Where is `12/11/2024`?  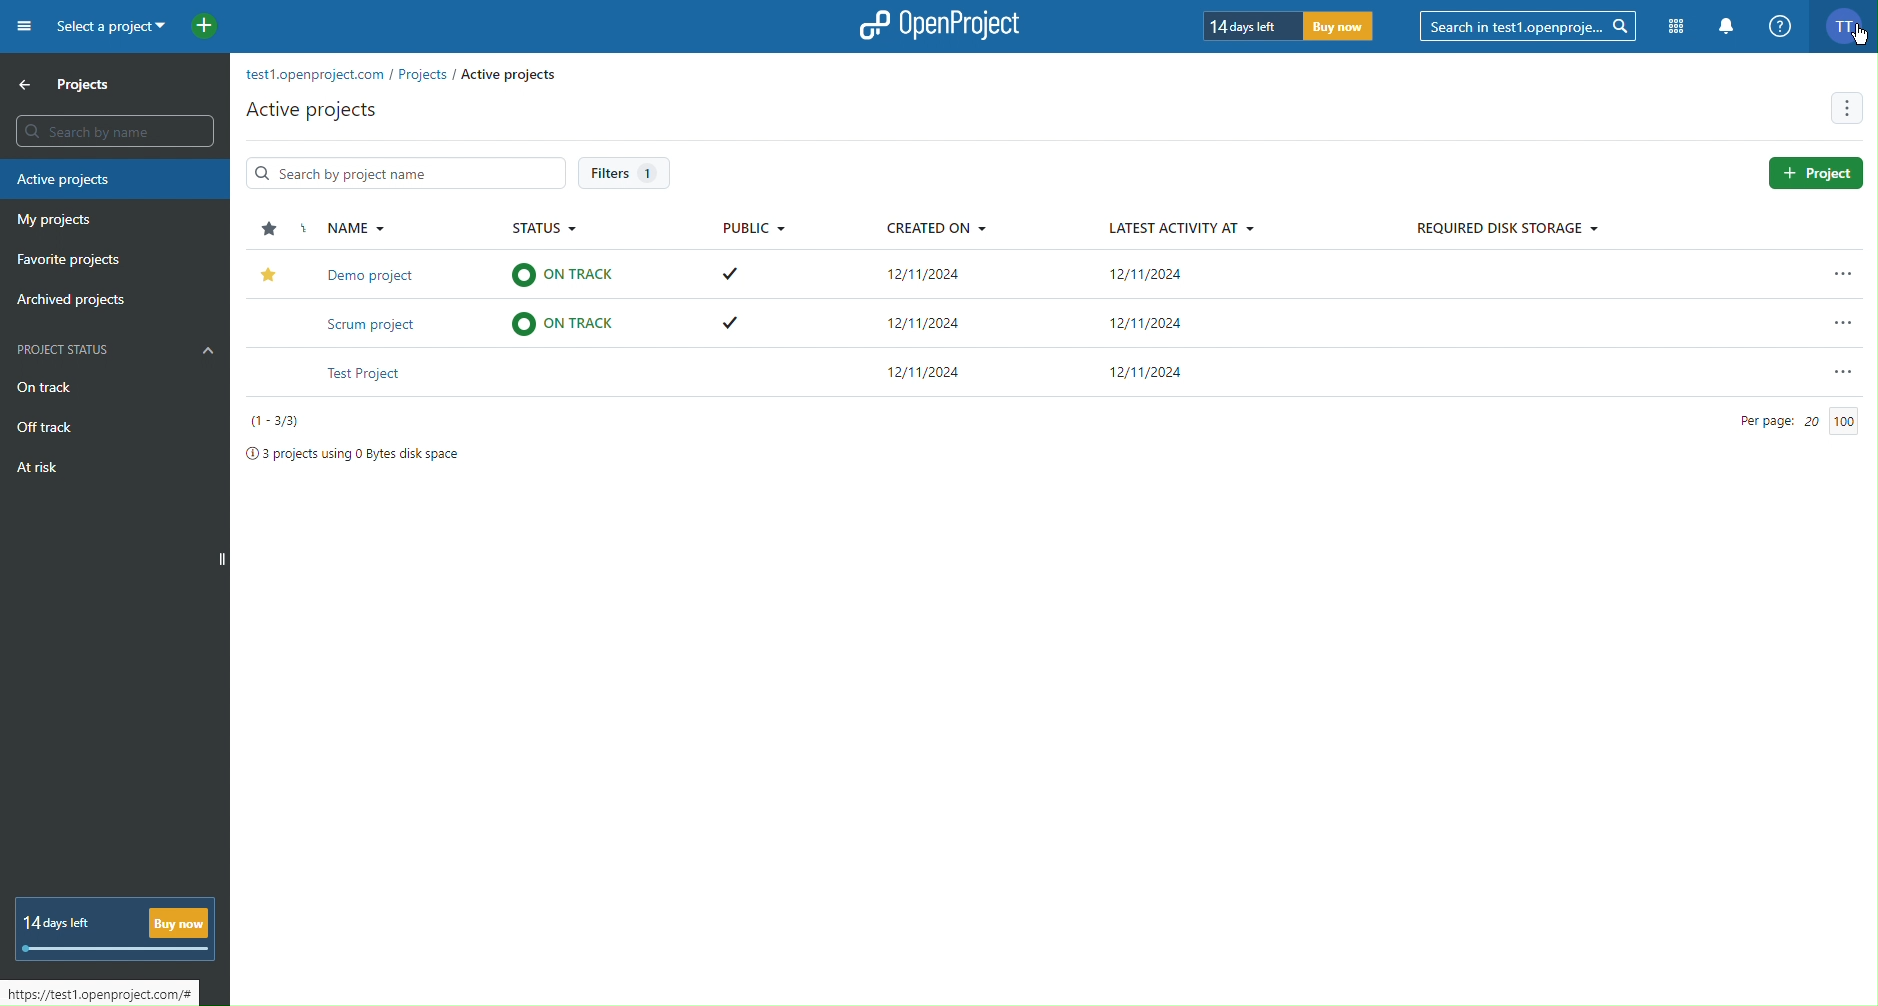 12/11/2024 is located at coordinates (1152, 275).